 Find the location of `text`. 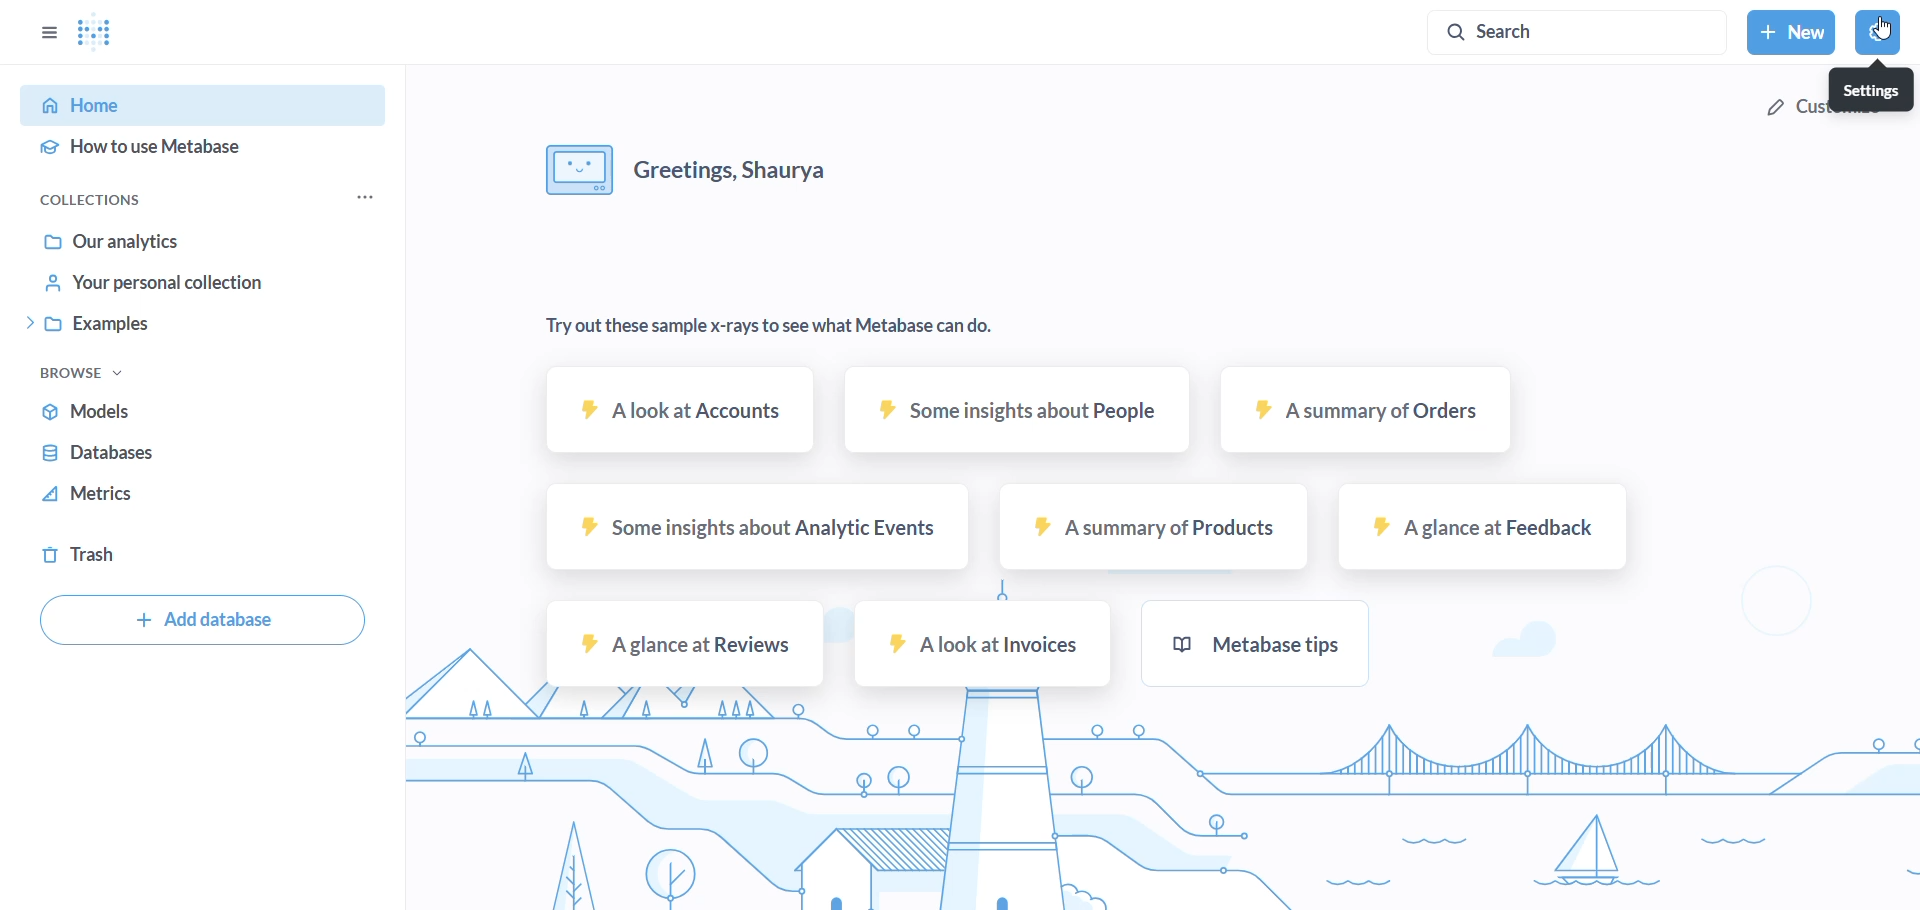

text is located at coordinates (759, 330).